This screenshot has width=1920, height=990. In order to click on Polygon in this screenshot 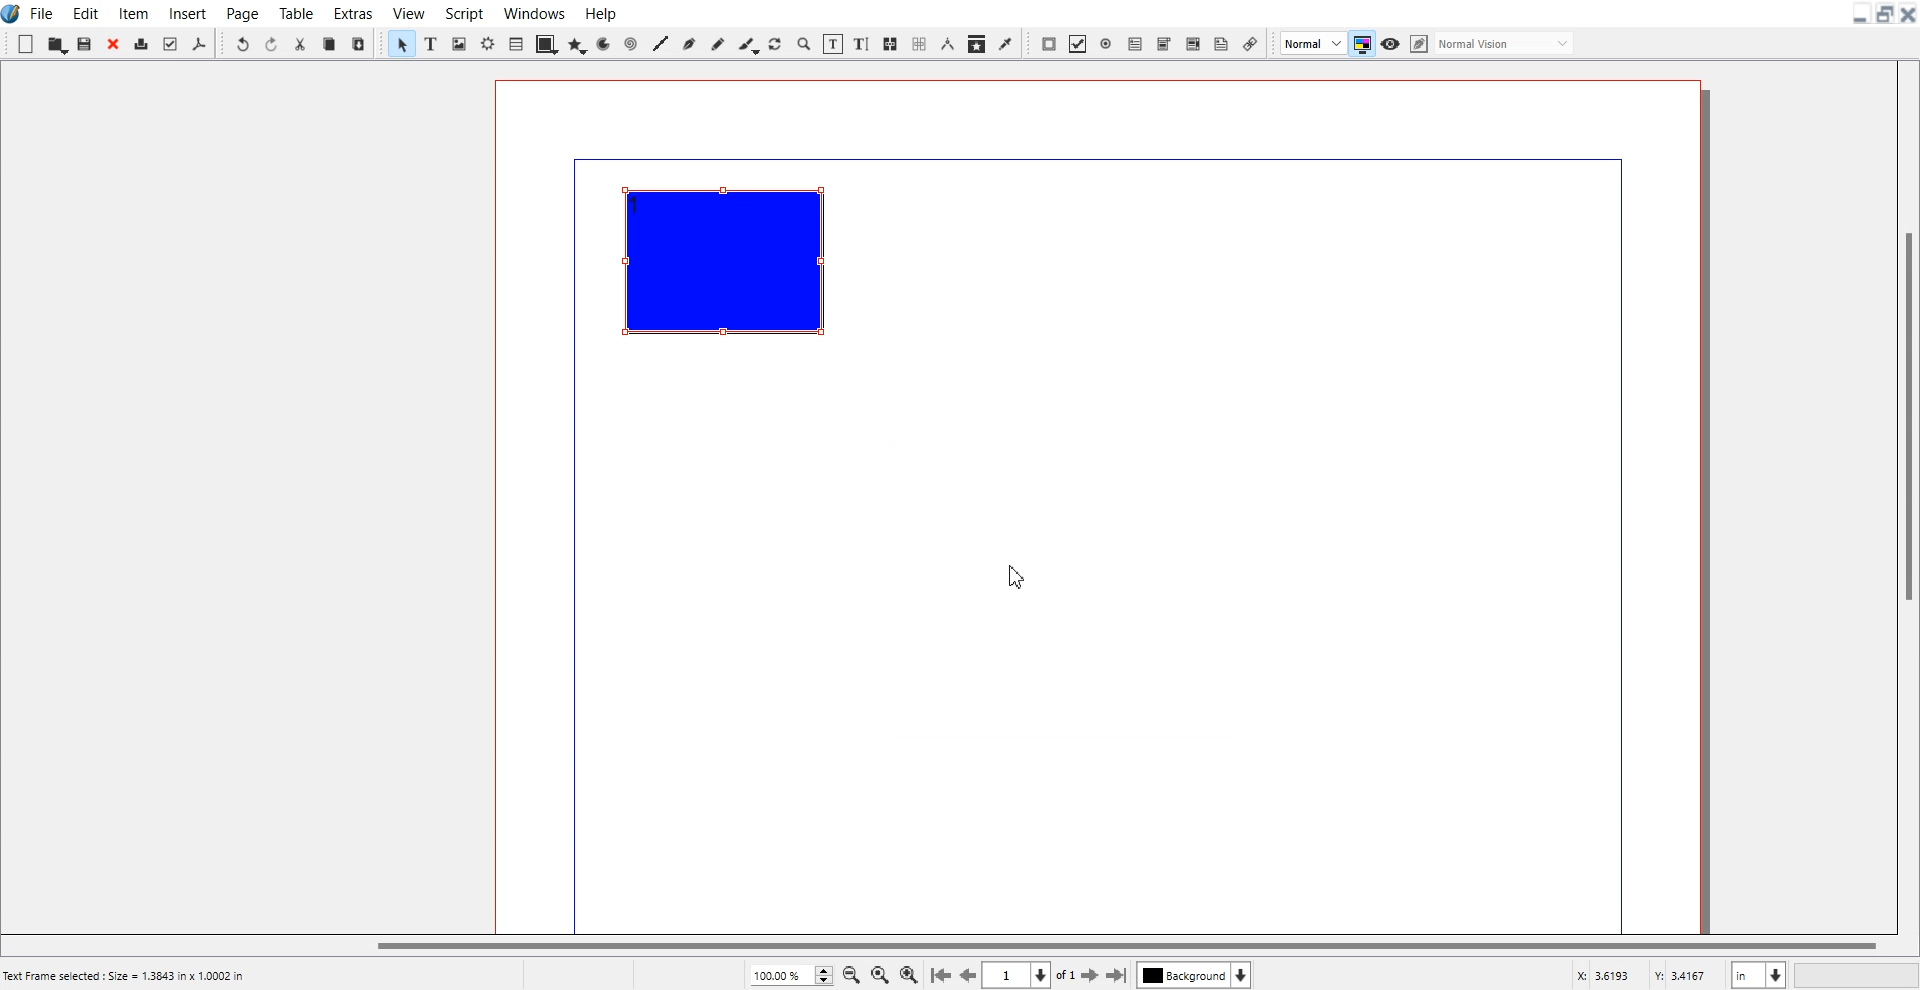, I will do `click(577, 42)`.